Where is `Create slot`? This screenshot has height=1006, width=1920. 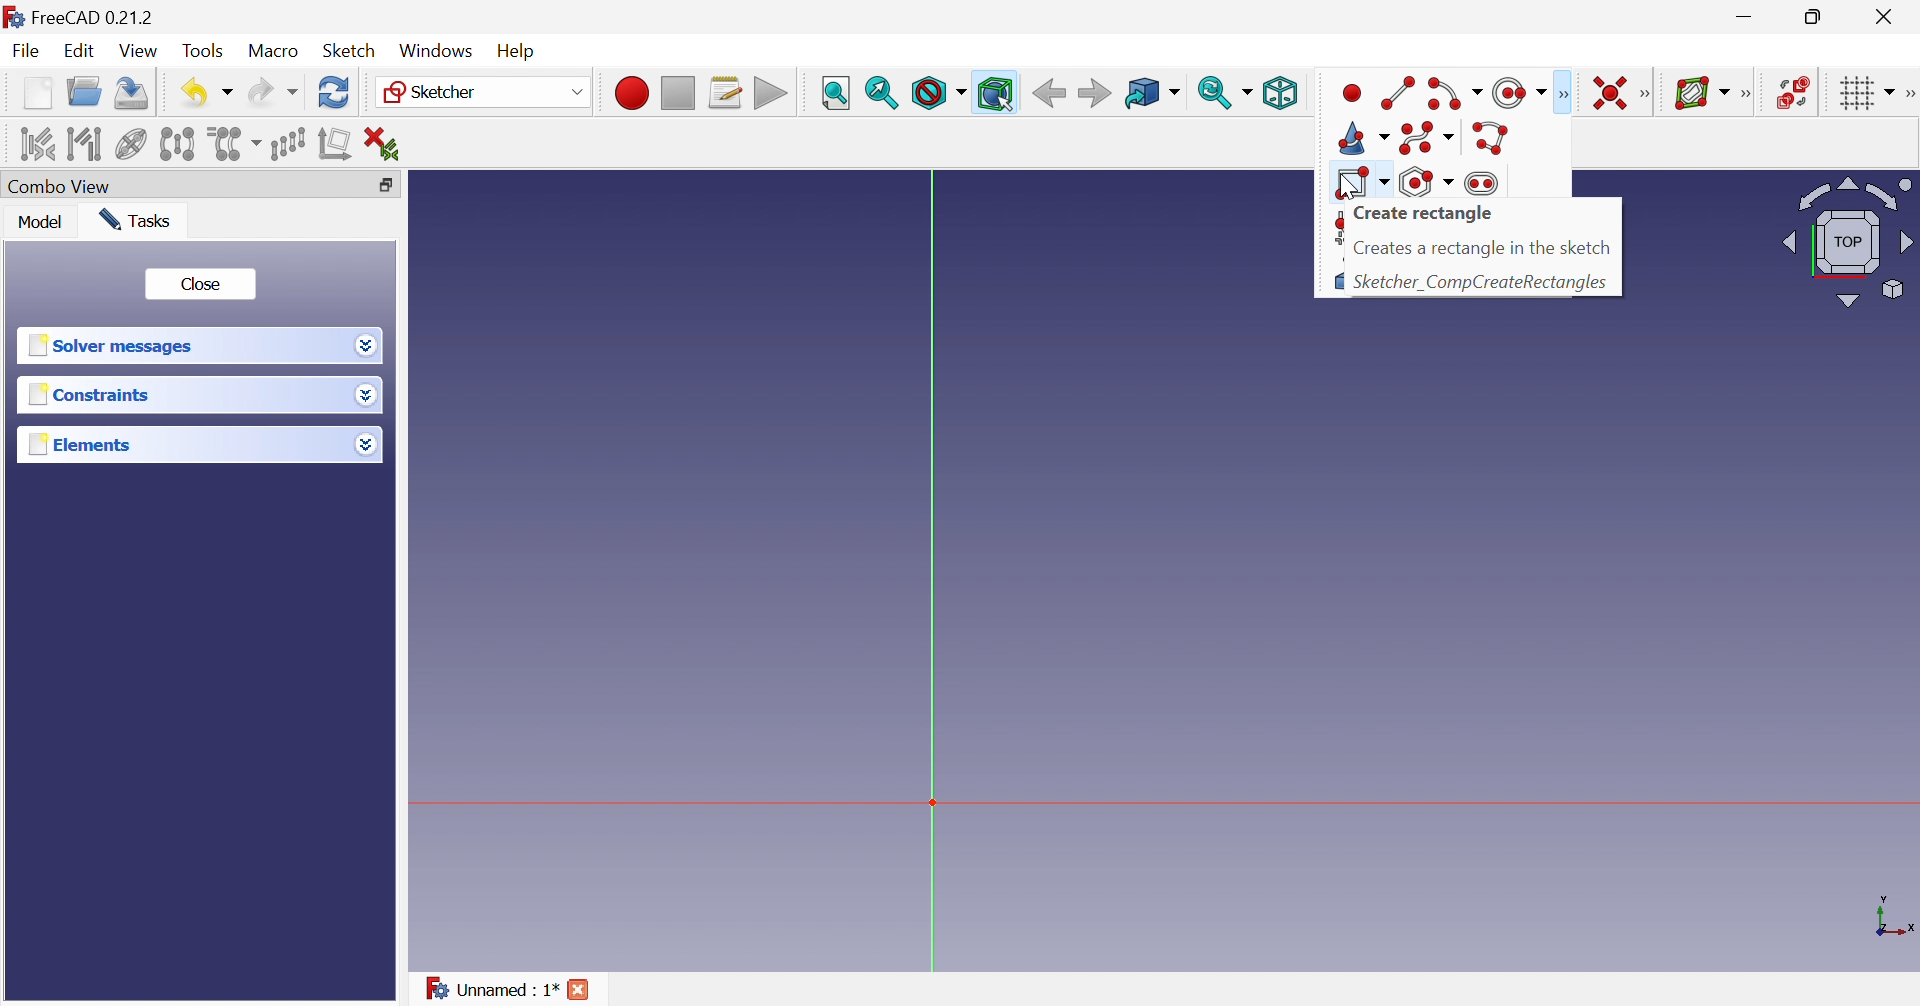 Create slot is located at coordinates (1485, 184).